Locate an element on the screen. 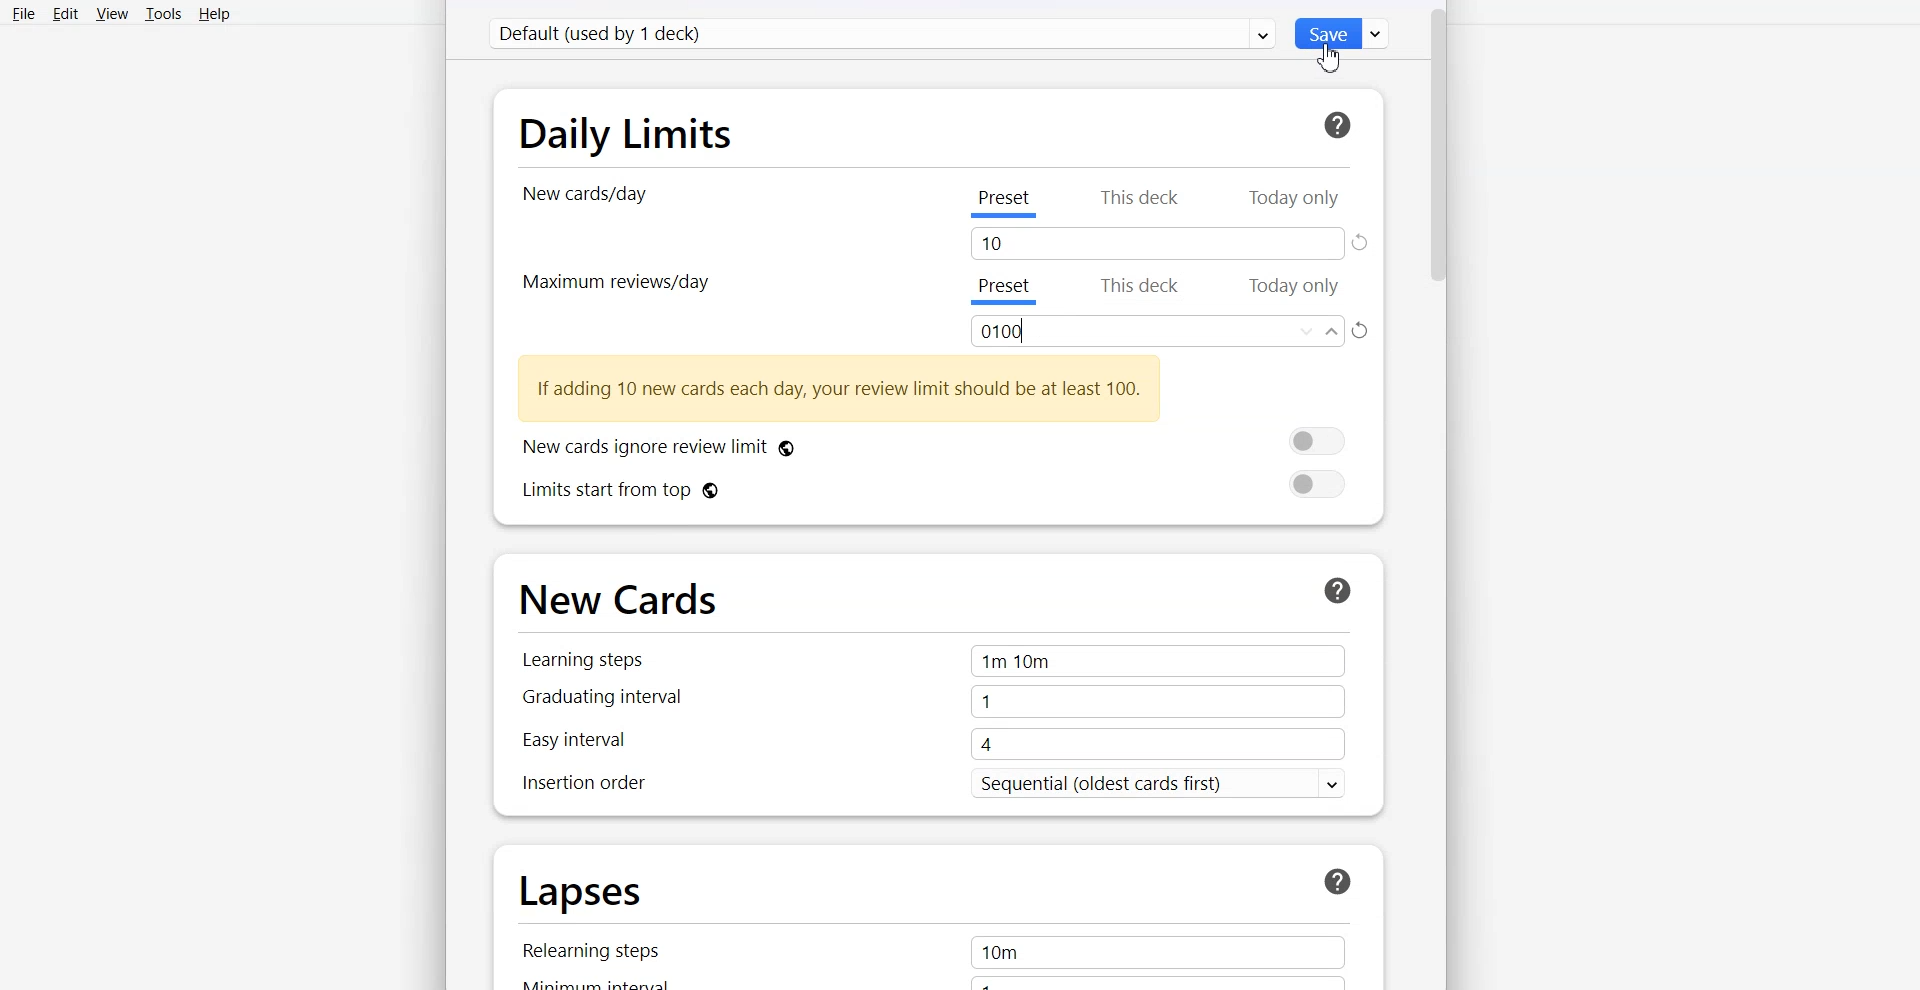  Maximum review/day is located at coordinates (614, 281).